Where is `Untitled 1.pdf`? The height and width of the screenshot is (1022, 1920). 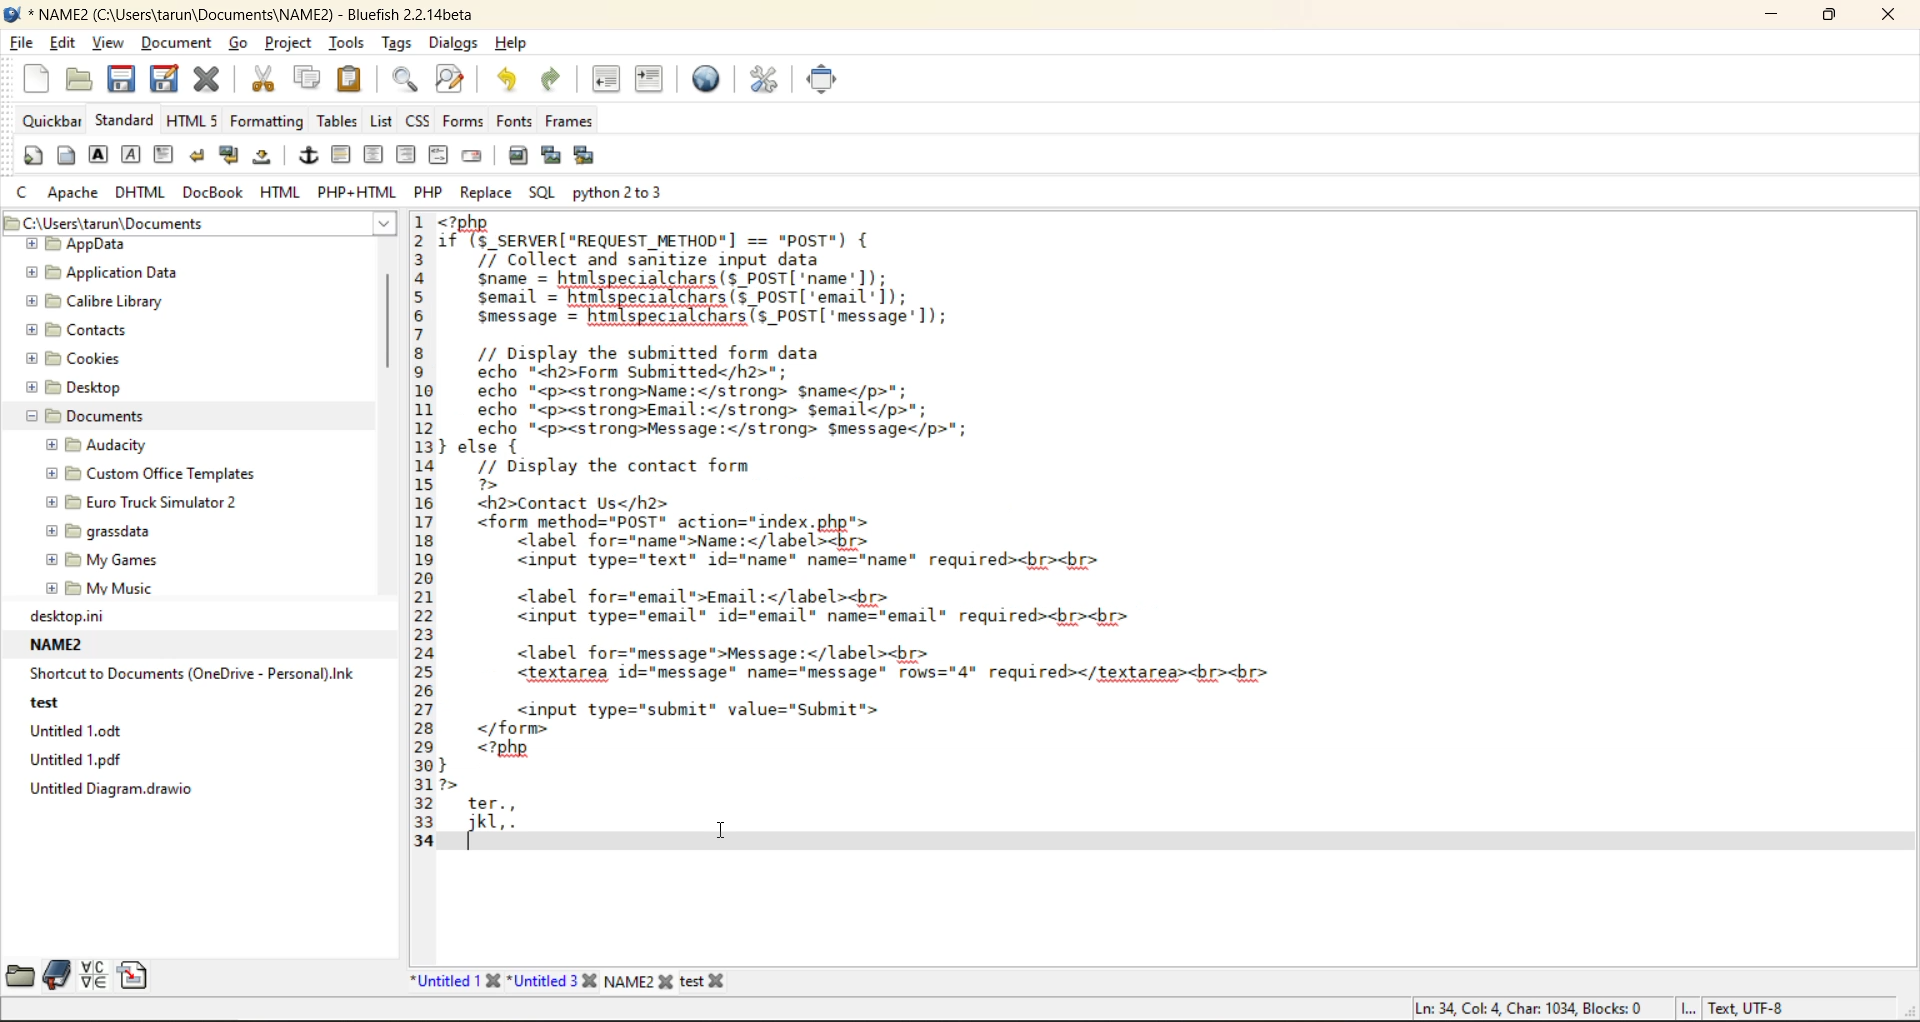
Untitled 1.pdf is located at coordinates (73, 762).